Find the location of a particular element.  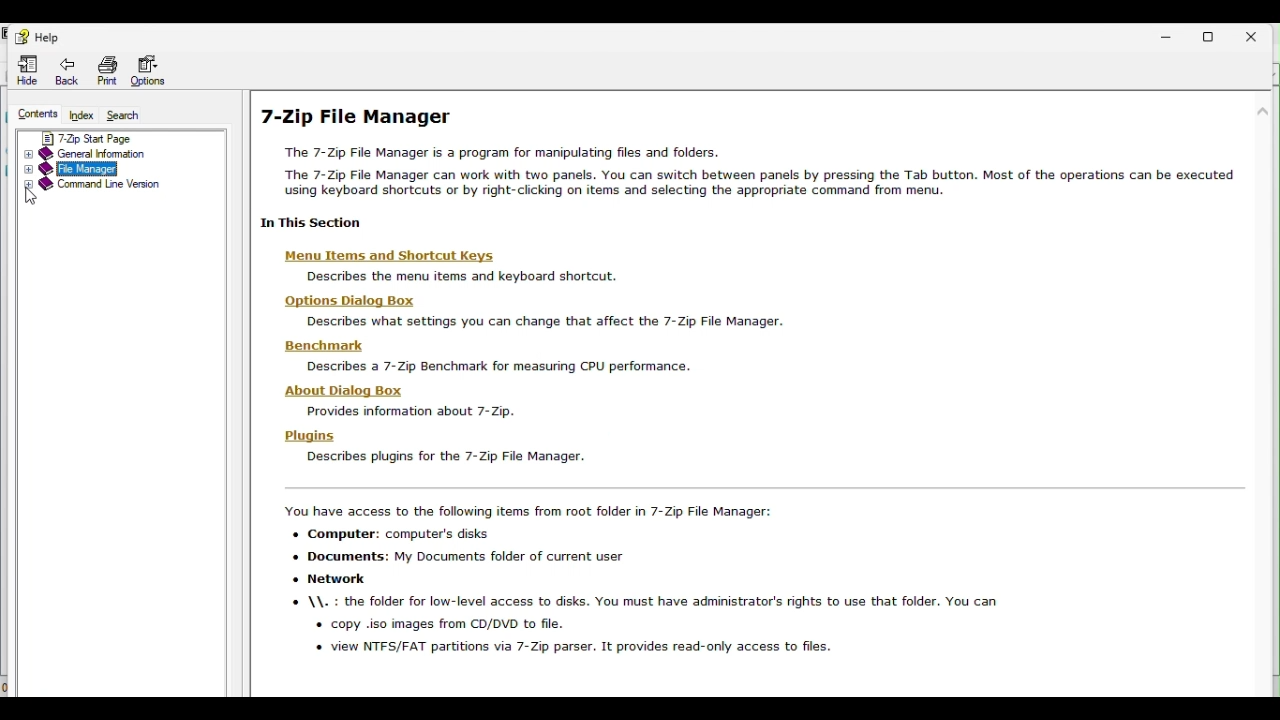

about this is located at coordinates (344, 393).